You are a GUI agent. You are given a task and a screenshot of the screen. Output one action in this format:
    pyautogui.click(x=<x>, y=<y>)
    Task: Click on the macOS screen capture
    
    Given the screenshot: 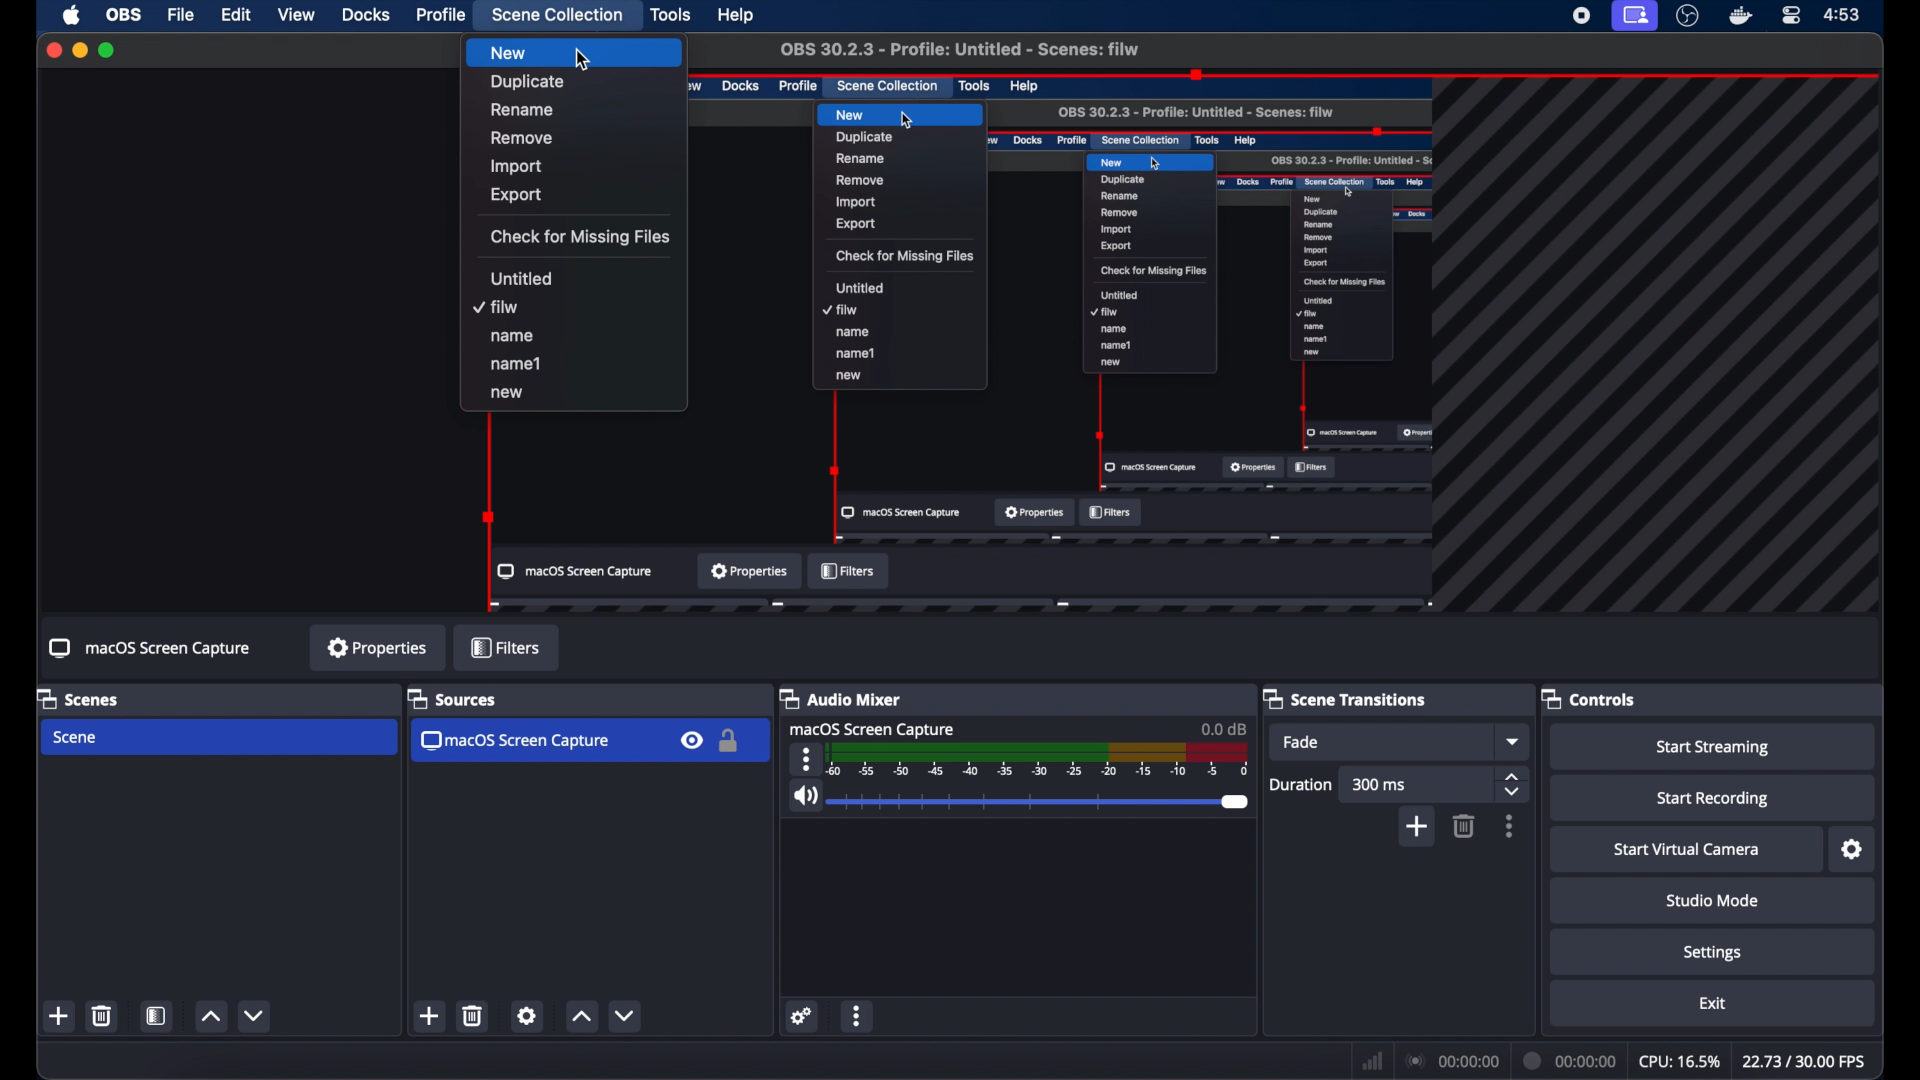 What is the action you would take?
    pyautogui.click(x=874, y=729)
    